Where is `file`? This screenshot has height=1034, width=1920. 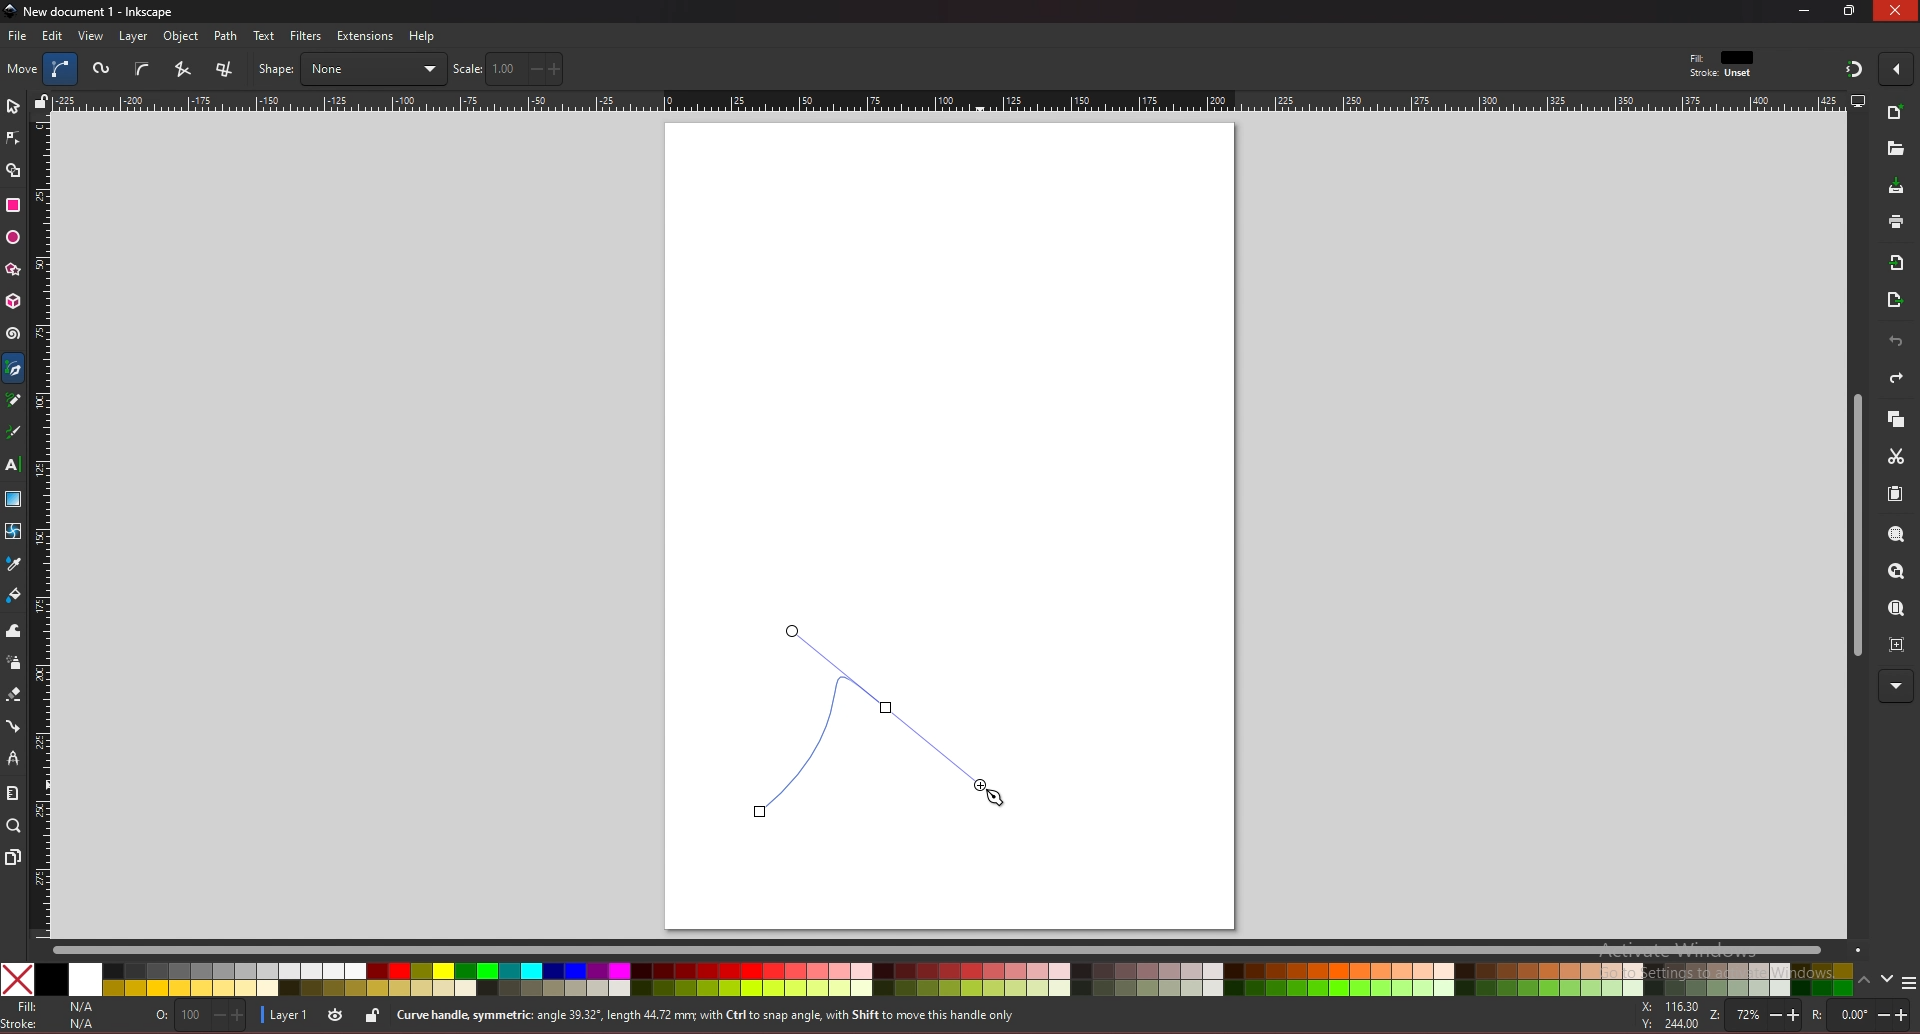 file is located at coordinates (17, 36).